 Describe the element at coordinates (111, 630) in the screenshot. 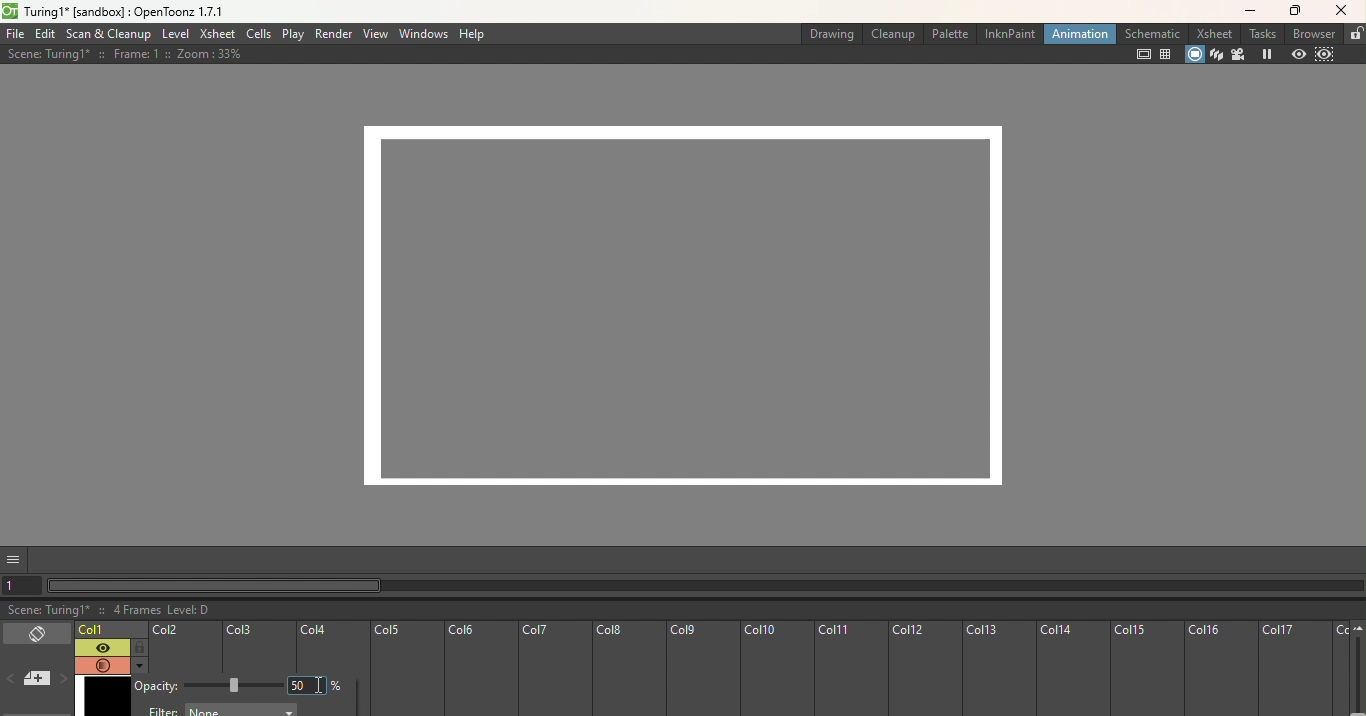

I see `Click to select the current frame` at that location.